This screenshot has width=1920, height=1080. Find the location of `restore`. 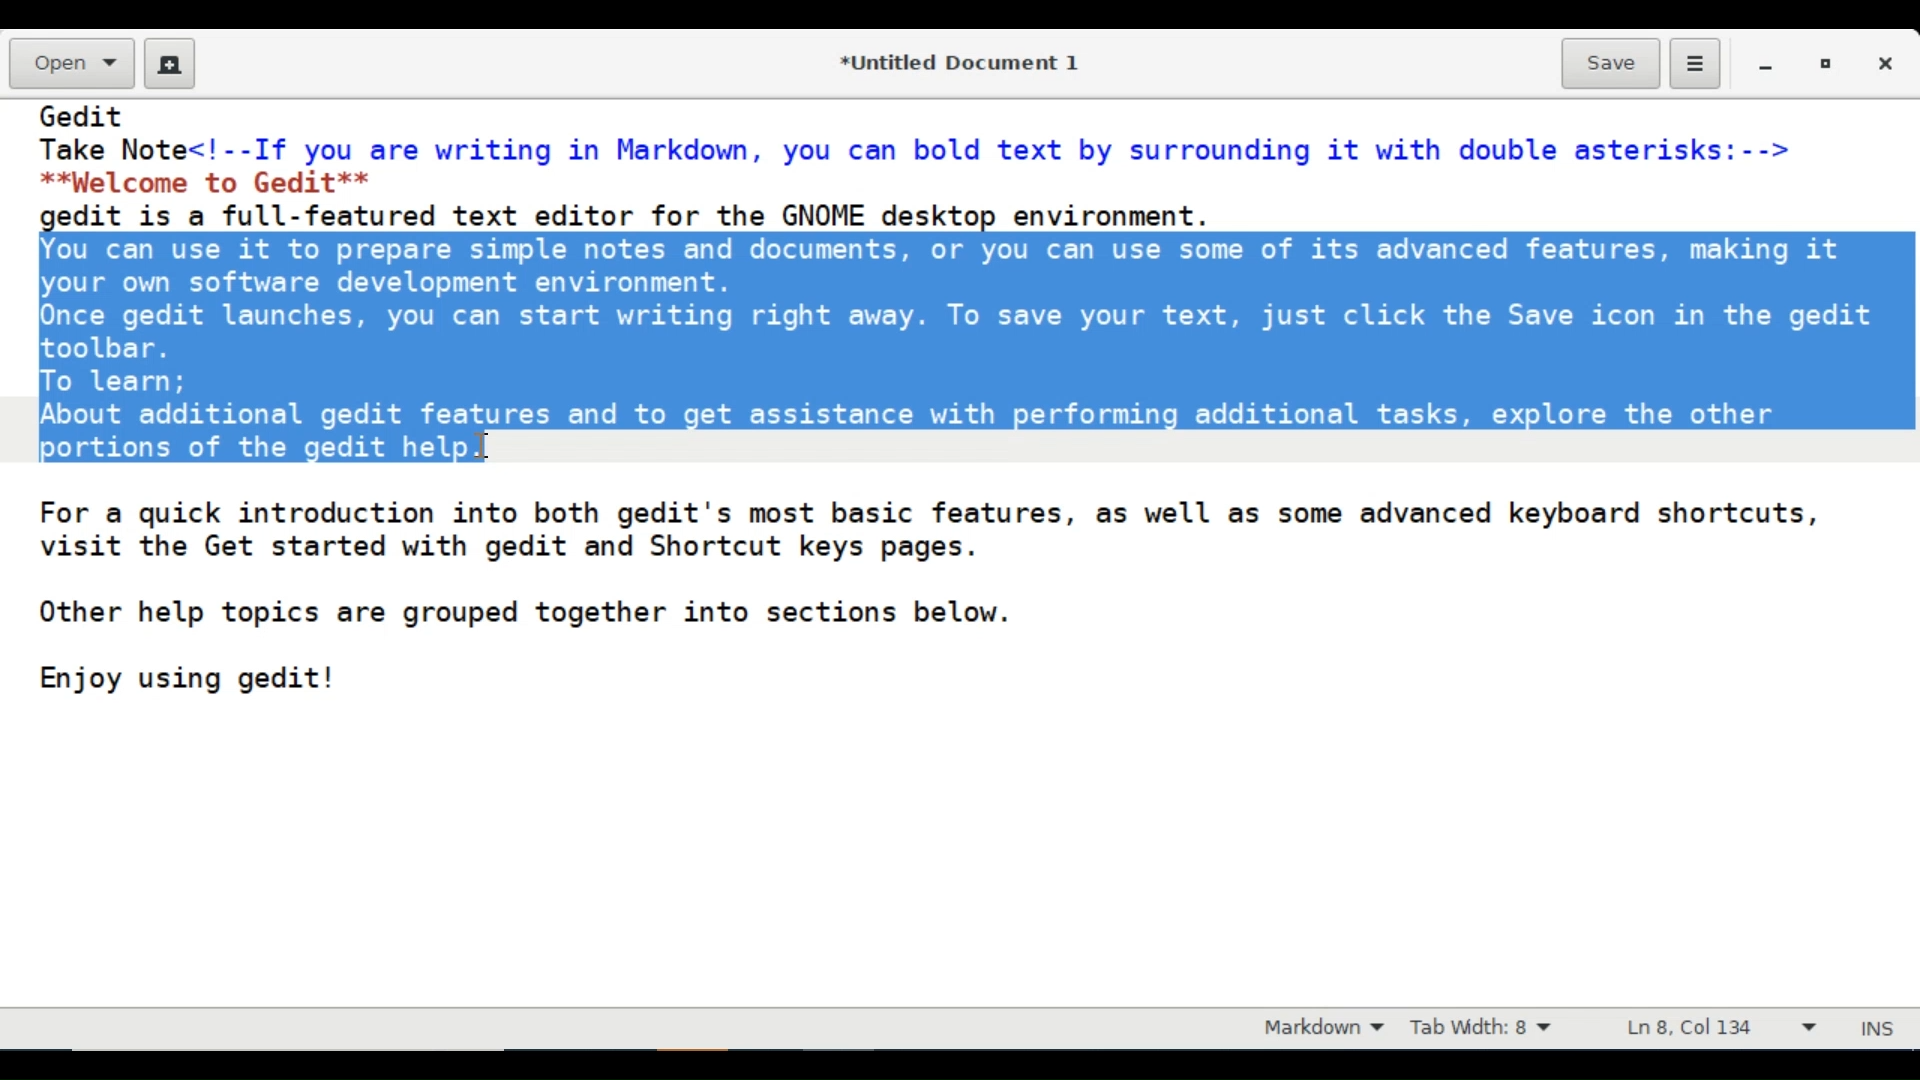

restore is located at coordinates (1823, 63).